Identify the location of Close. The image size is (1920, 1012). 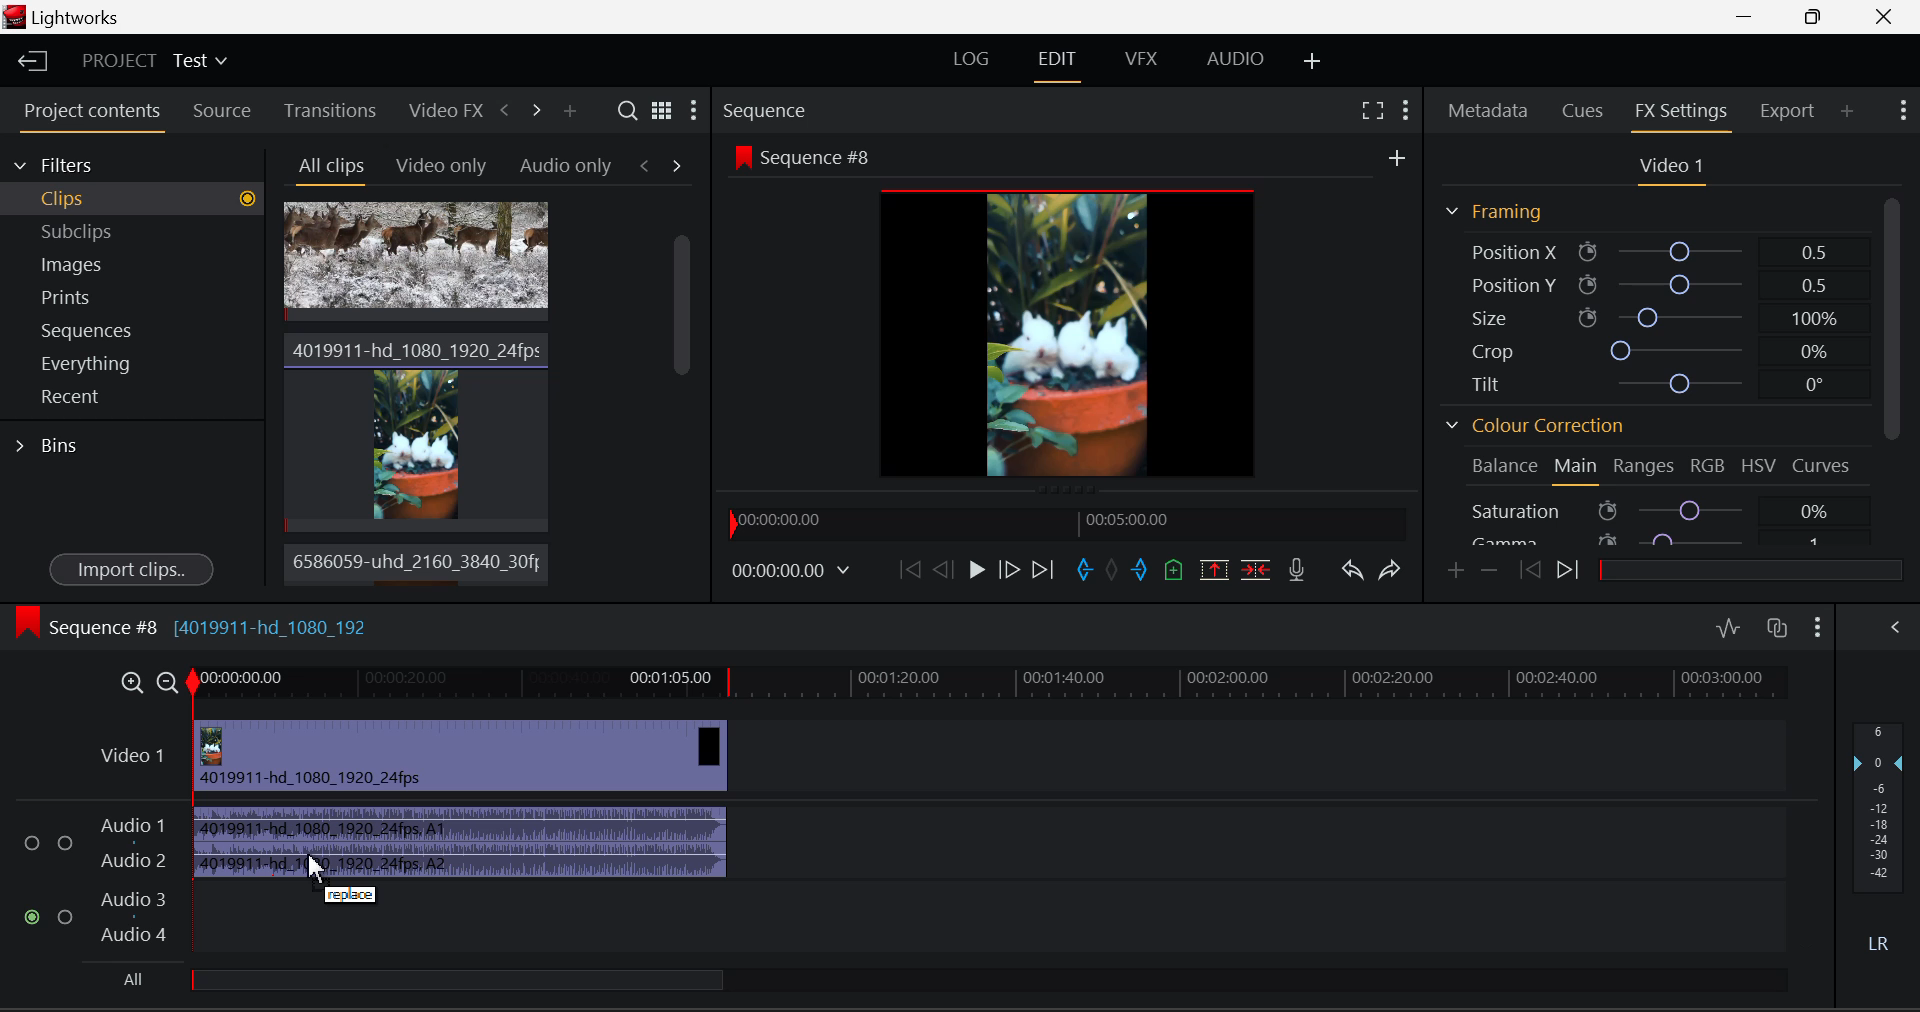
(1884, 17).